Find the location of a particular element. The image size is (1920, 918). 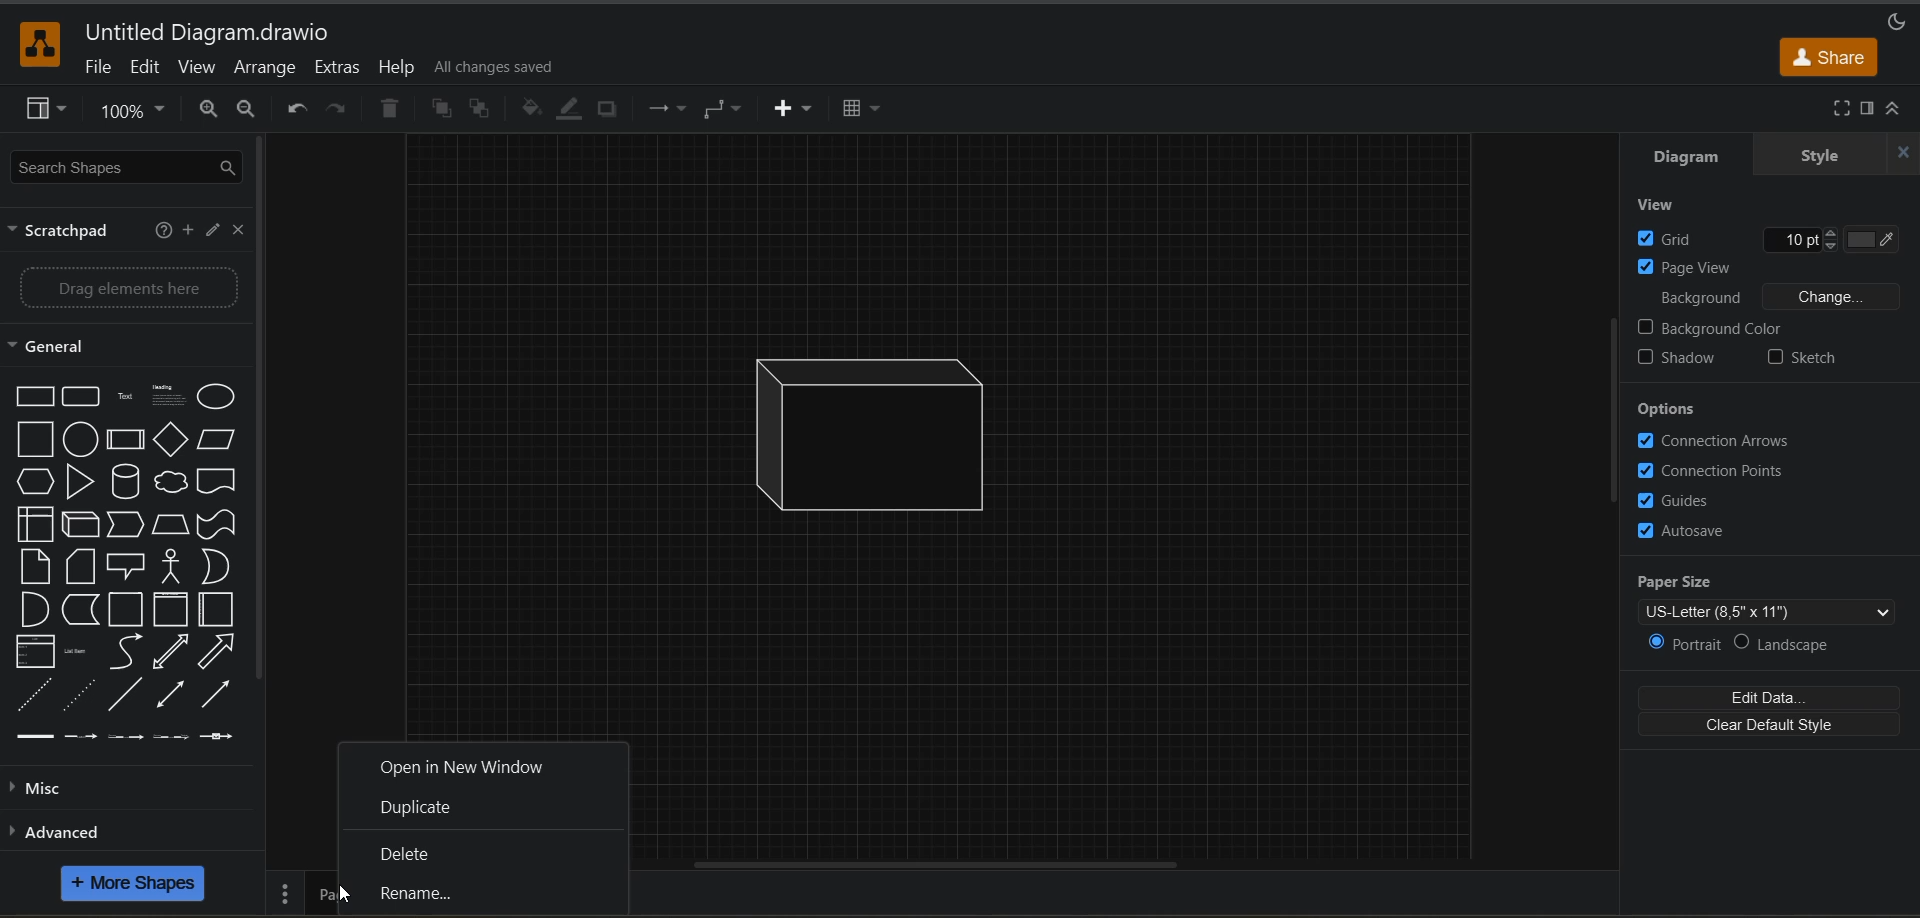

edit is located at coordinates (150, 70).